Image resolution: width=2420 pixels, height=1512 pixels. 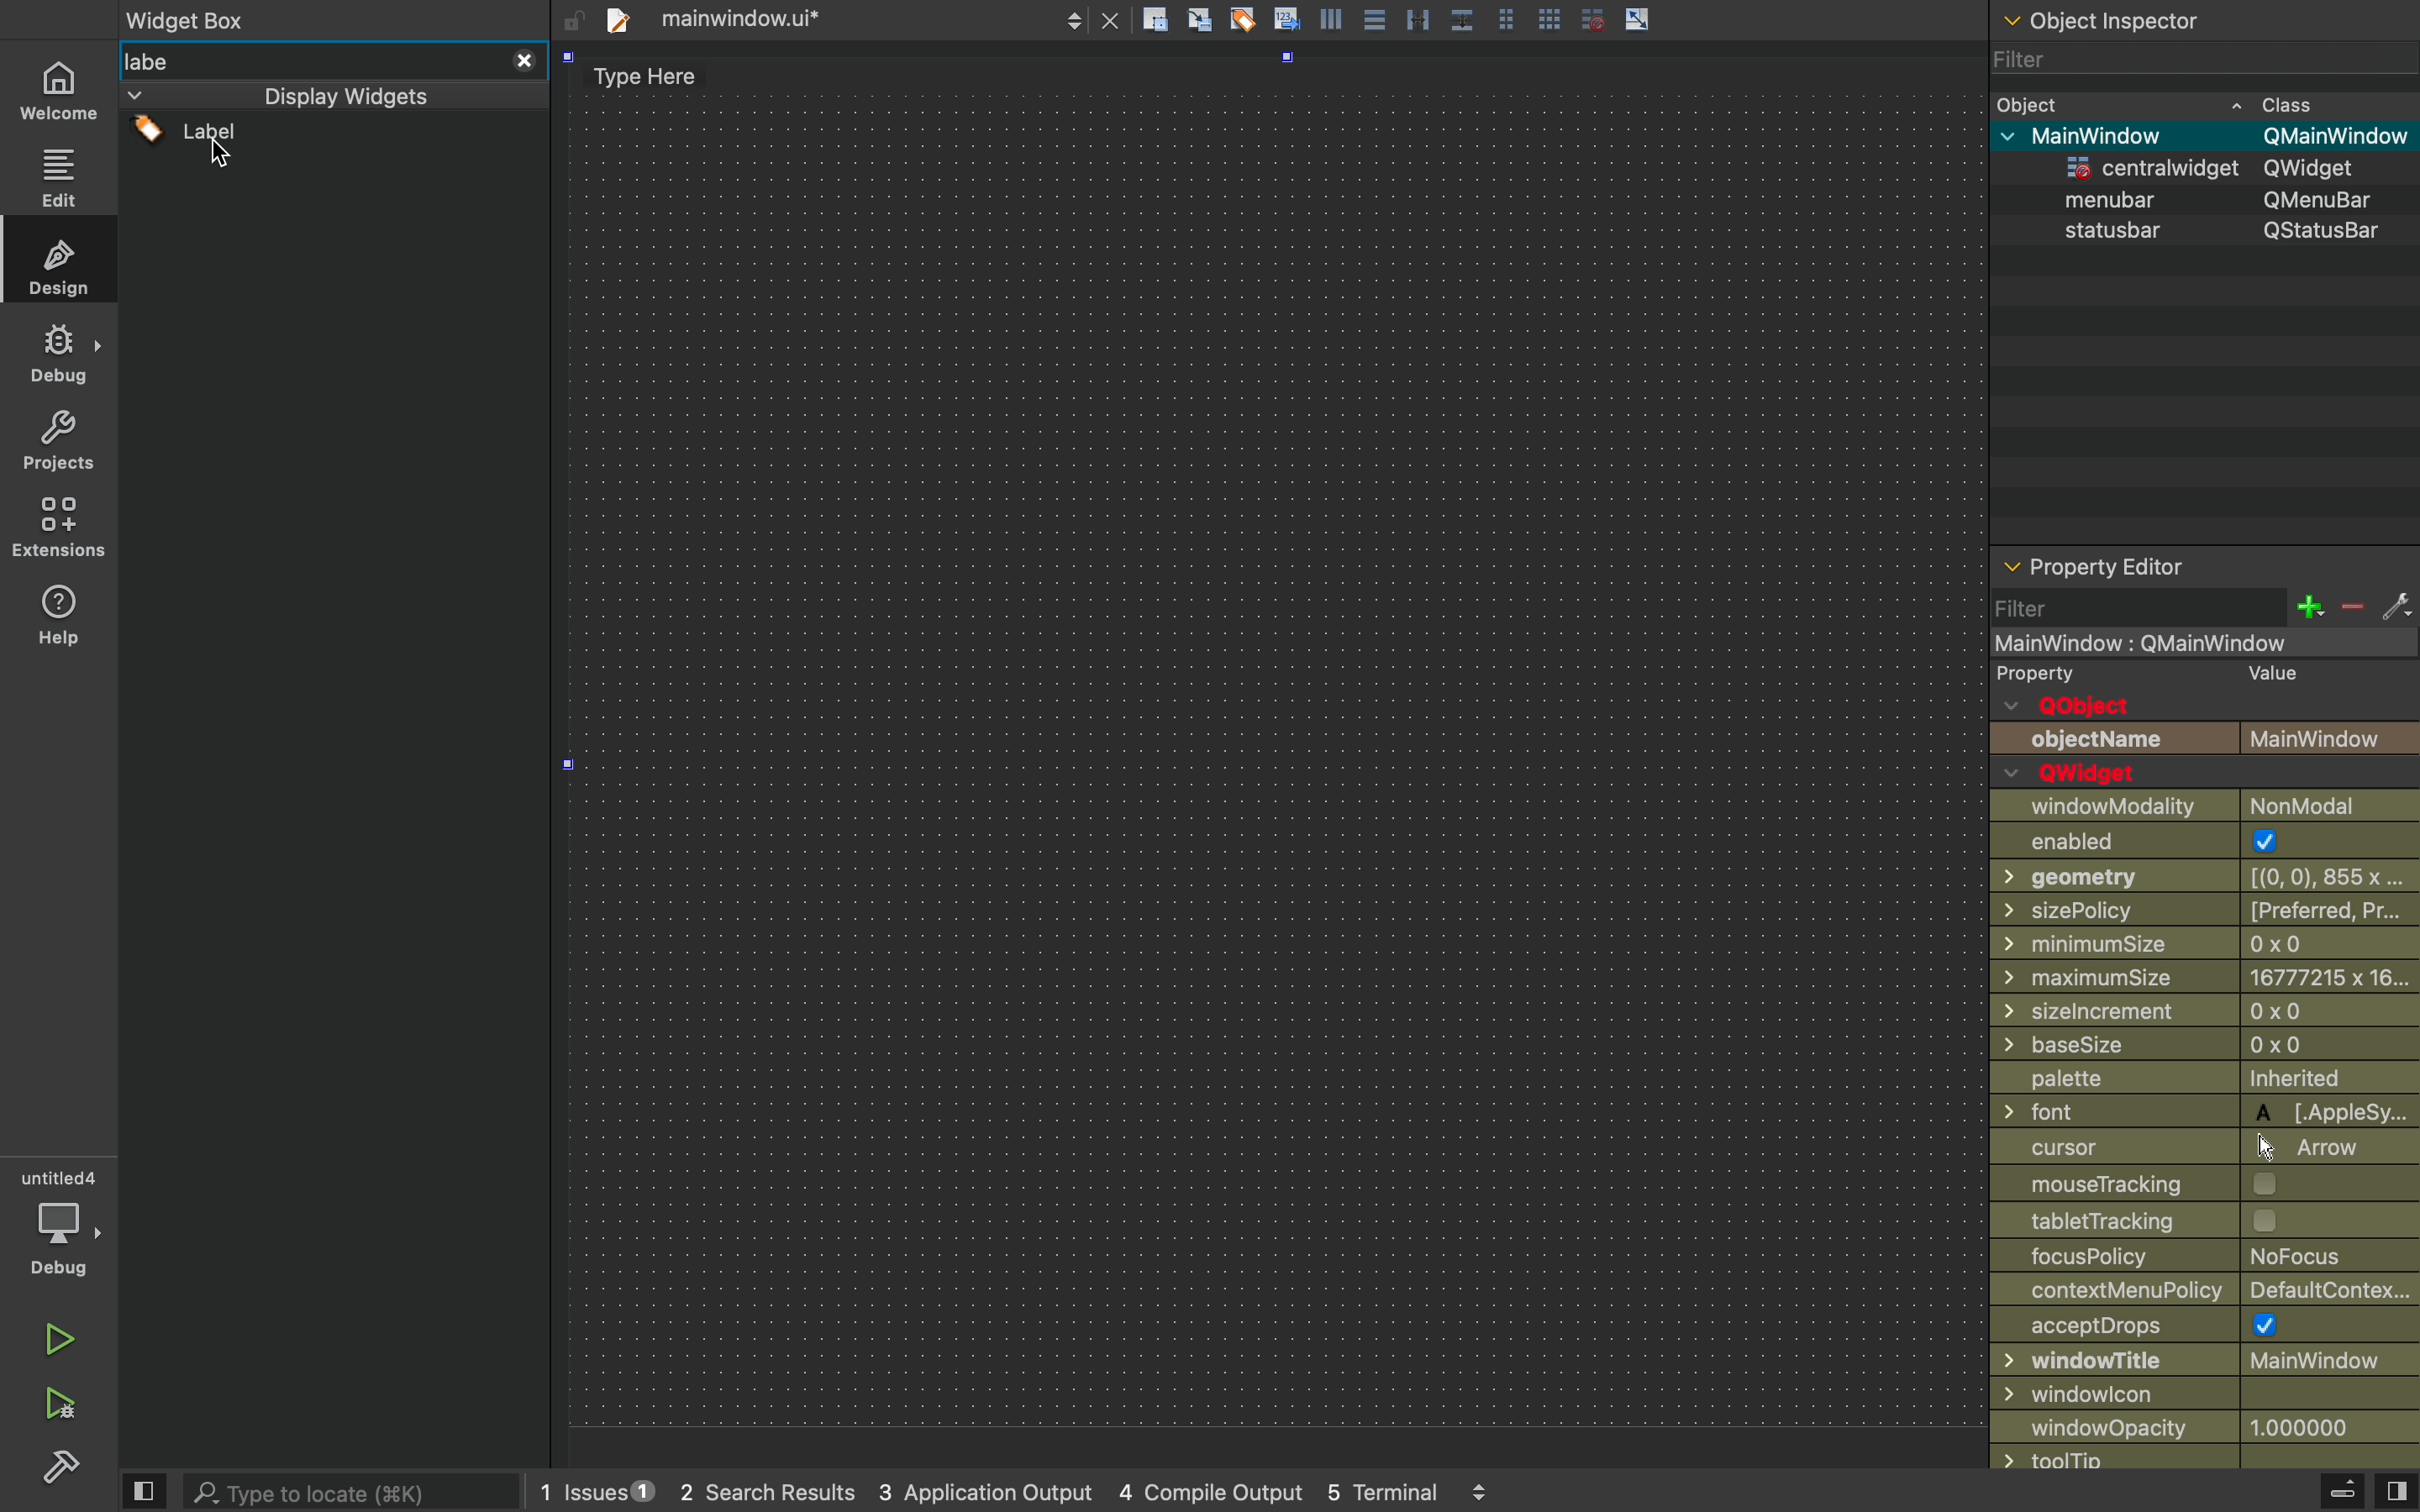 What do you see at coordinates (2213, 136) in the screenshot?
I see `mainwindow` at bounding box center [2213, 136].